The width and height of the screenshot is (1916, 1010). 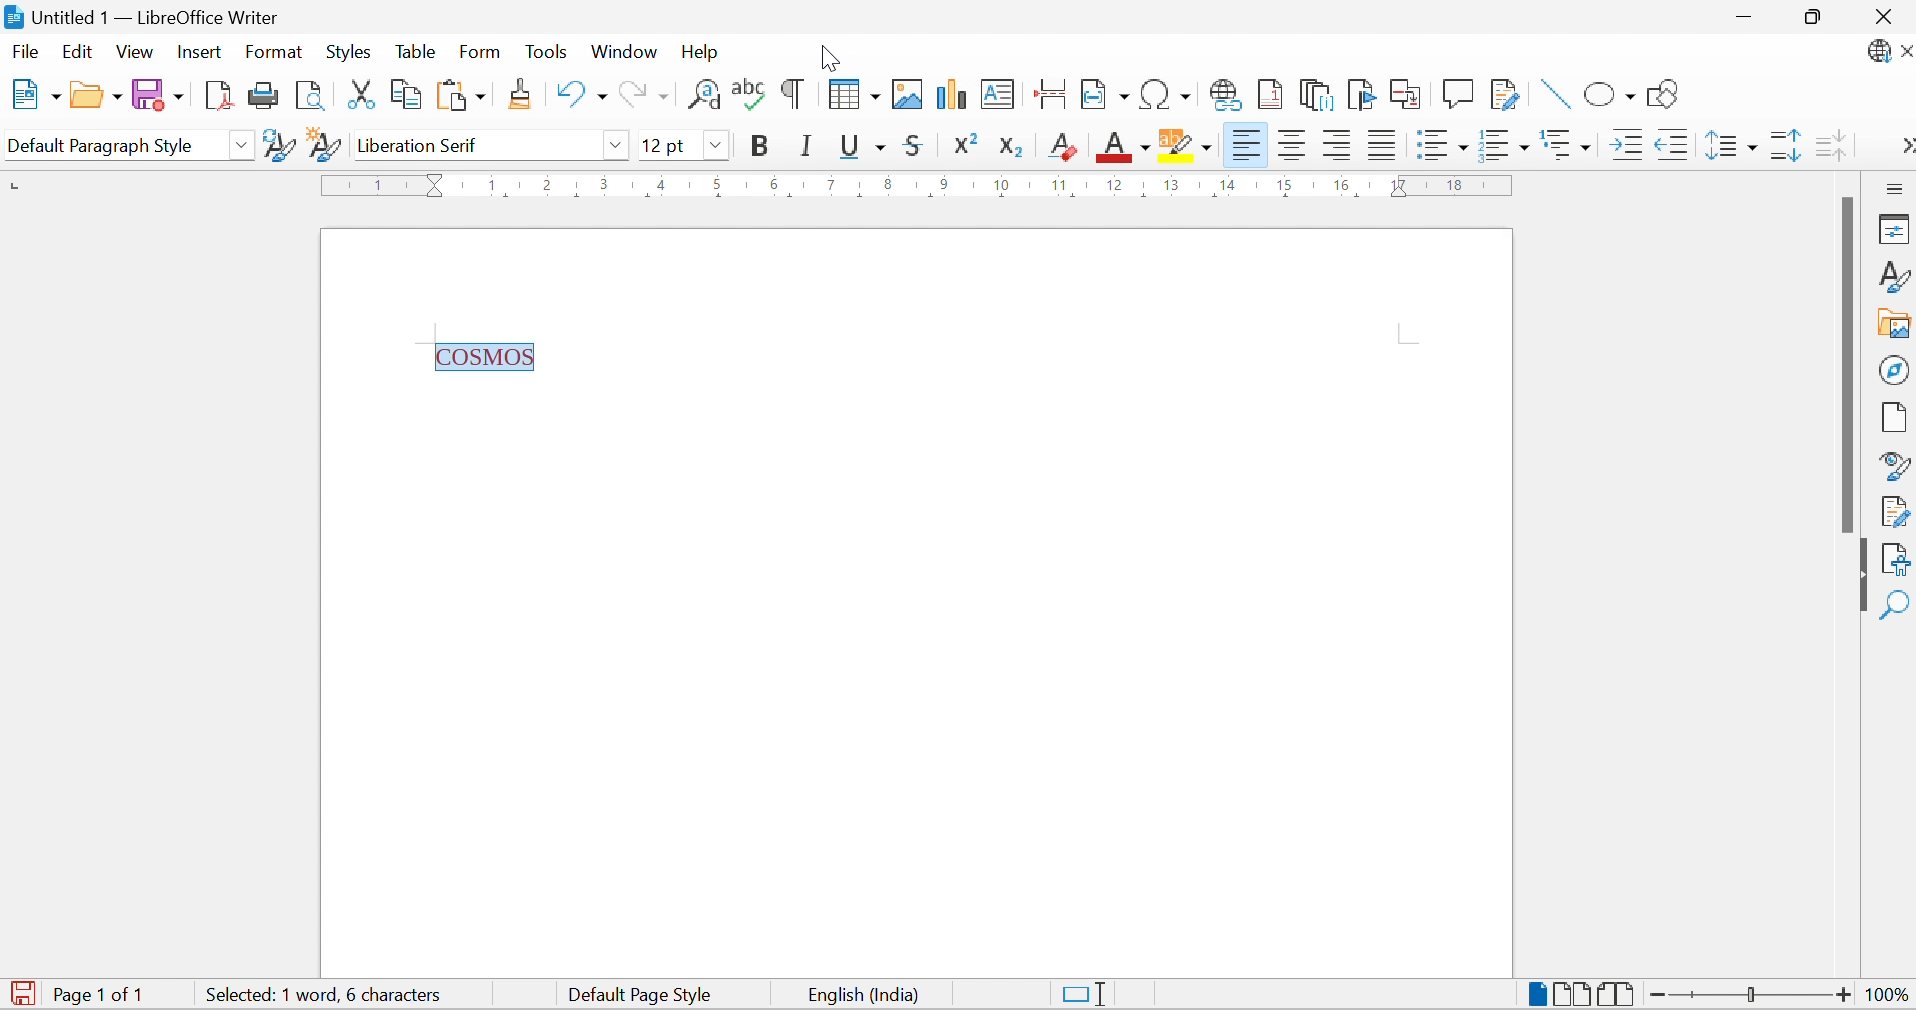 What do you see at coordinates (415, 52) in the screenshot?
I see `Table` at bounding box center [415, 52].